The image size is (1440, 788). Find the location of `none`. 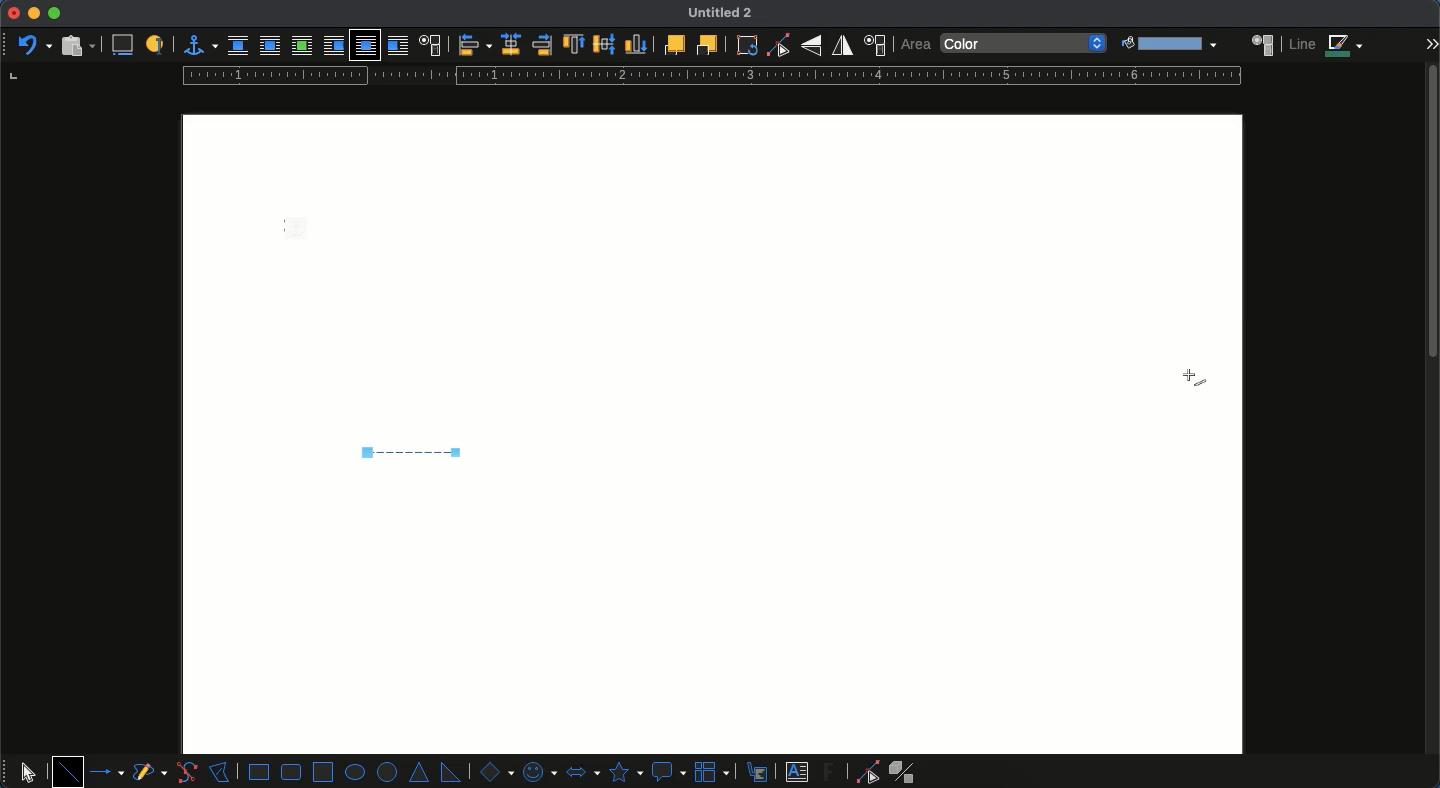

none is located at coordinates (238, 46).